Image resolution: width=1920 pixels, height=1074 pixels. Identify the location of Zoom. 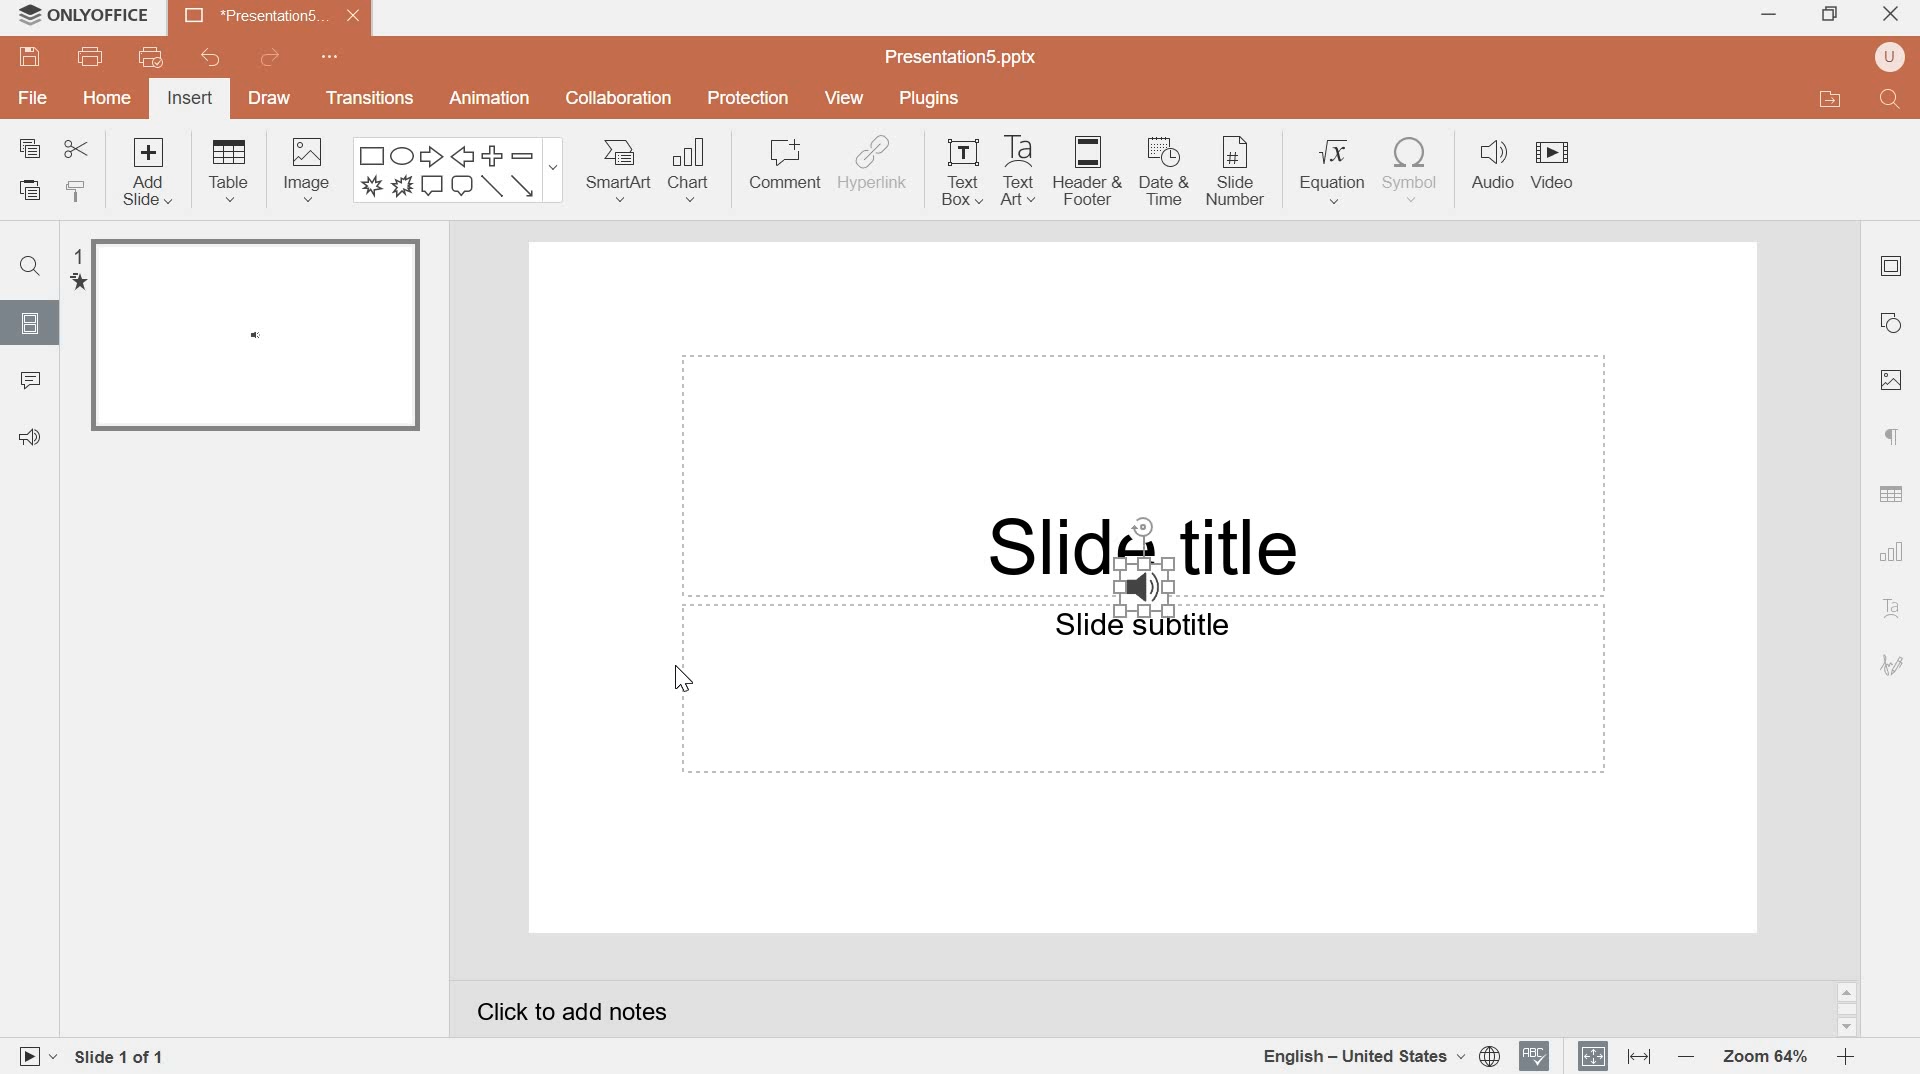
(1763, 1058).